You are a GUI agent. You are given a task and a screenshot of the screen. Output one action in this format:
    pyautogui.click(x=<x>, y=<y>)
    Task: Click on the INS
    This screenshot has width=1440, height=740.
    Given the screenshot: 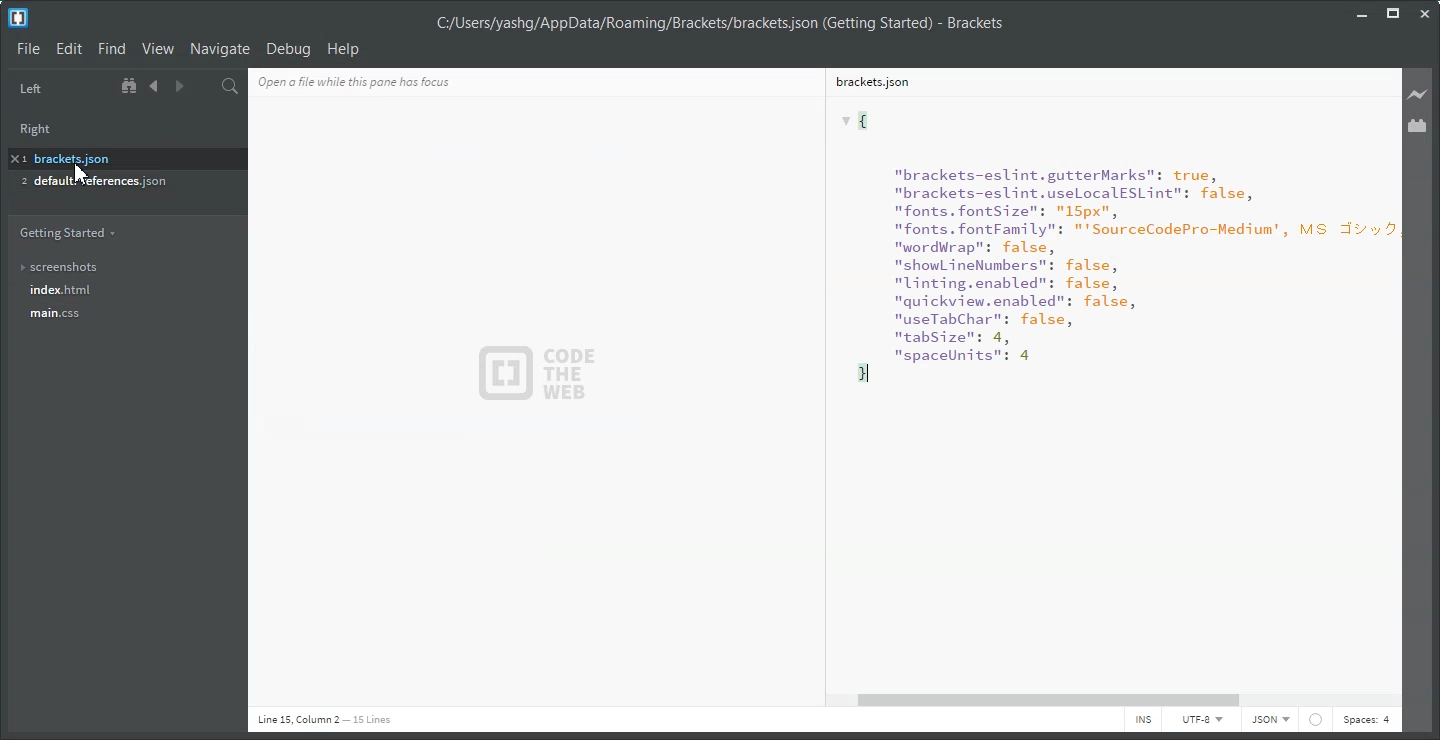 What is the action you would take?
    pyautogui.click(x=1143, y=721)
    